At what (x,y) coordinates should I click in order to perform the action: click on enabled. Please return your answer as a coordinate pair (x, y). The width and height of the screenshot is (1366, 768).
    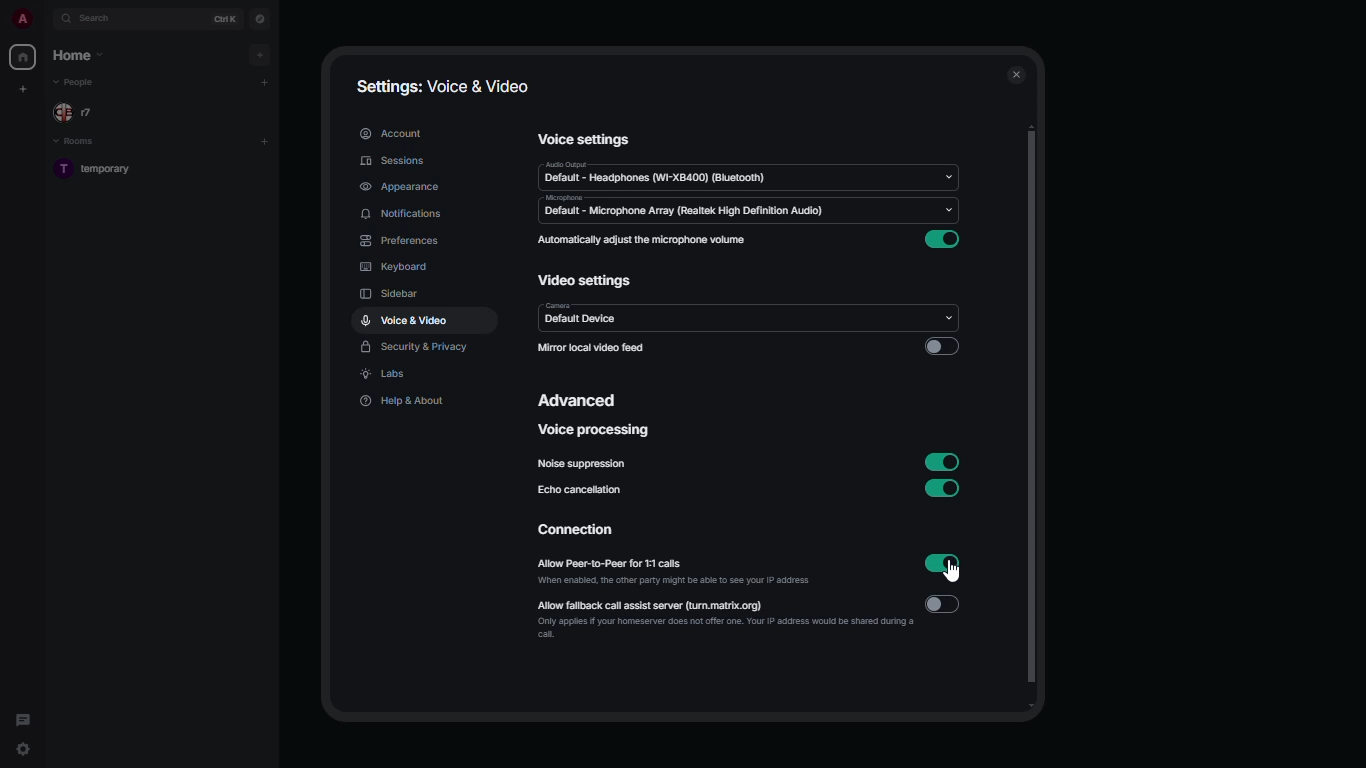
    Looking at the image, I should click on (945, 462).